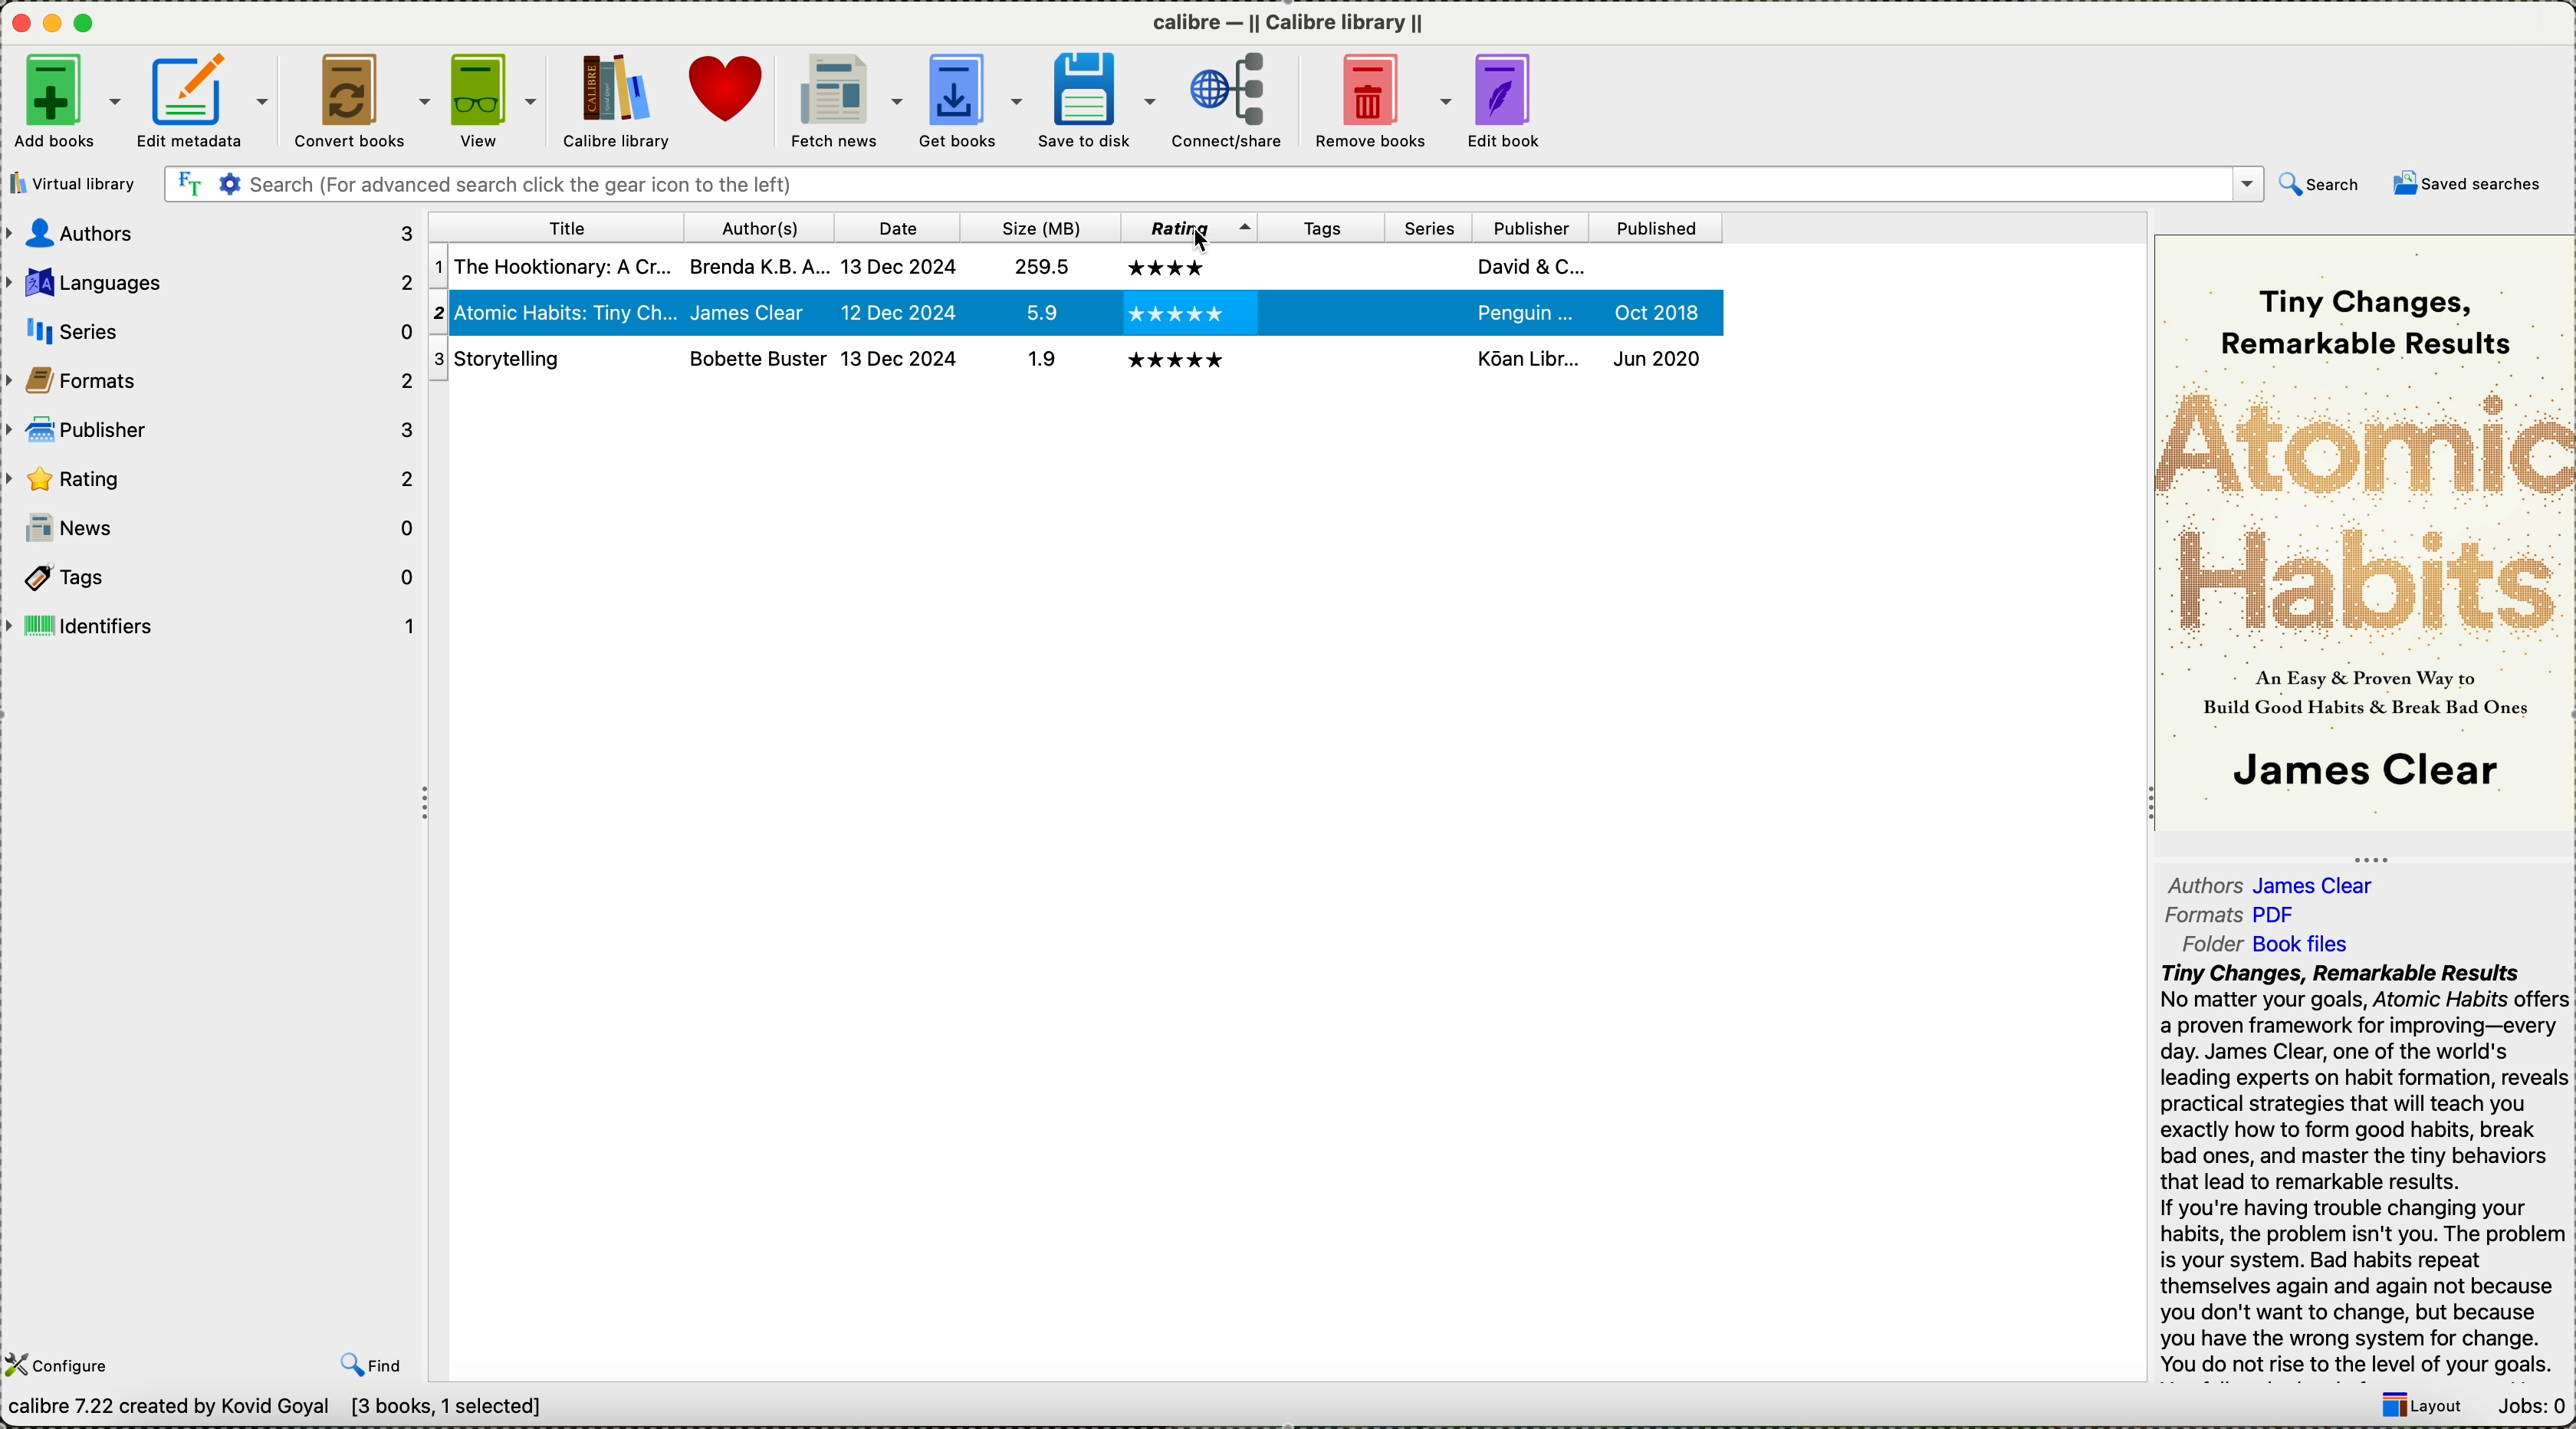 The width and height of the screenshot is (2576, 1429). What do you see at coordinates (756, 357) in the screenshot?
I see `bobette buster` at bounding box center [756, 357].